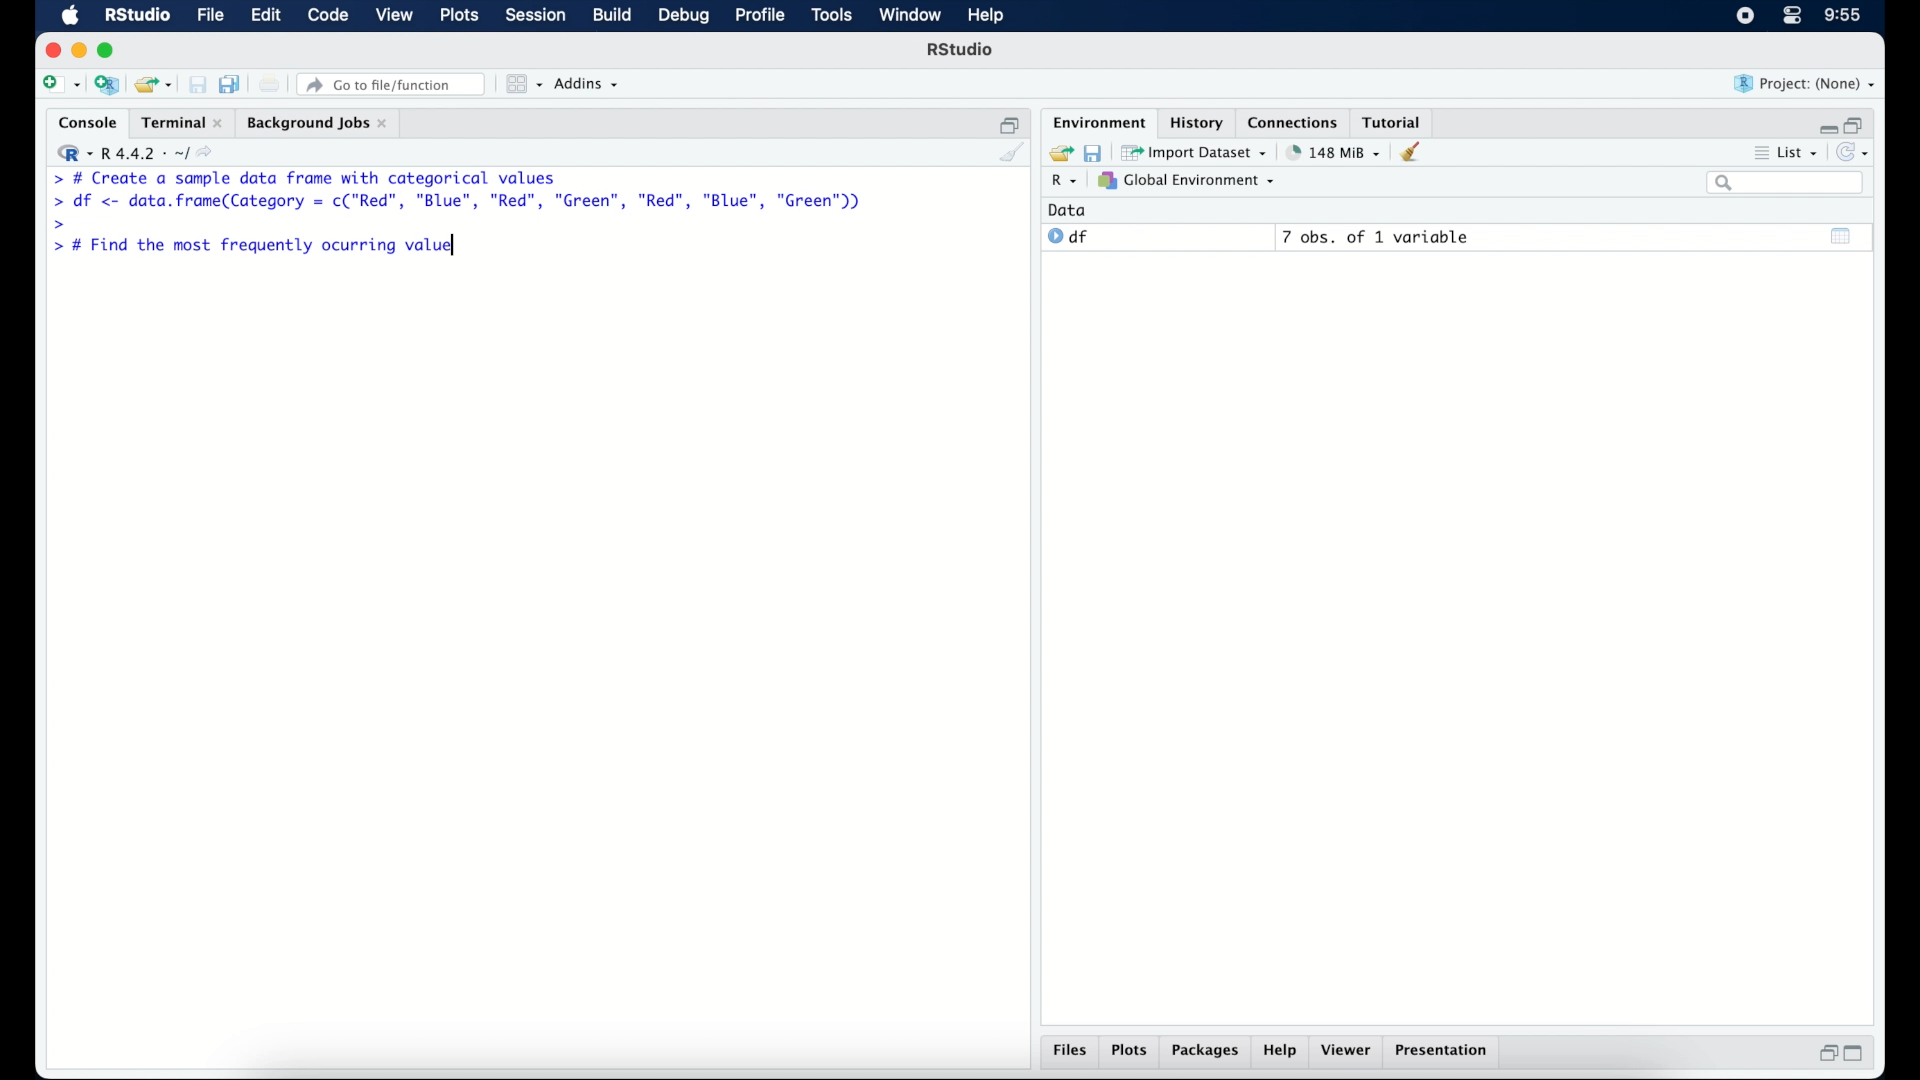  What do you see at coordinates (328, 16) in the screenshot?
I see `code` at bounding box center [328, 16].